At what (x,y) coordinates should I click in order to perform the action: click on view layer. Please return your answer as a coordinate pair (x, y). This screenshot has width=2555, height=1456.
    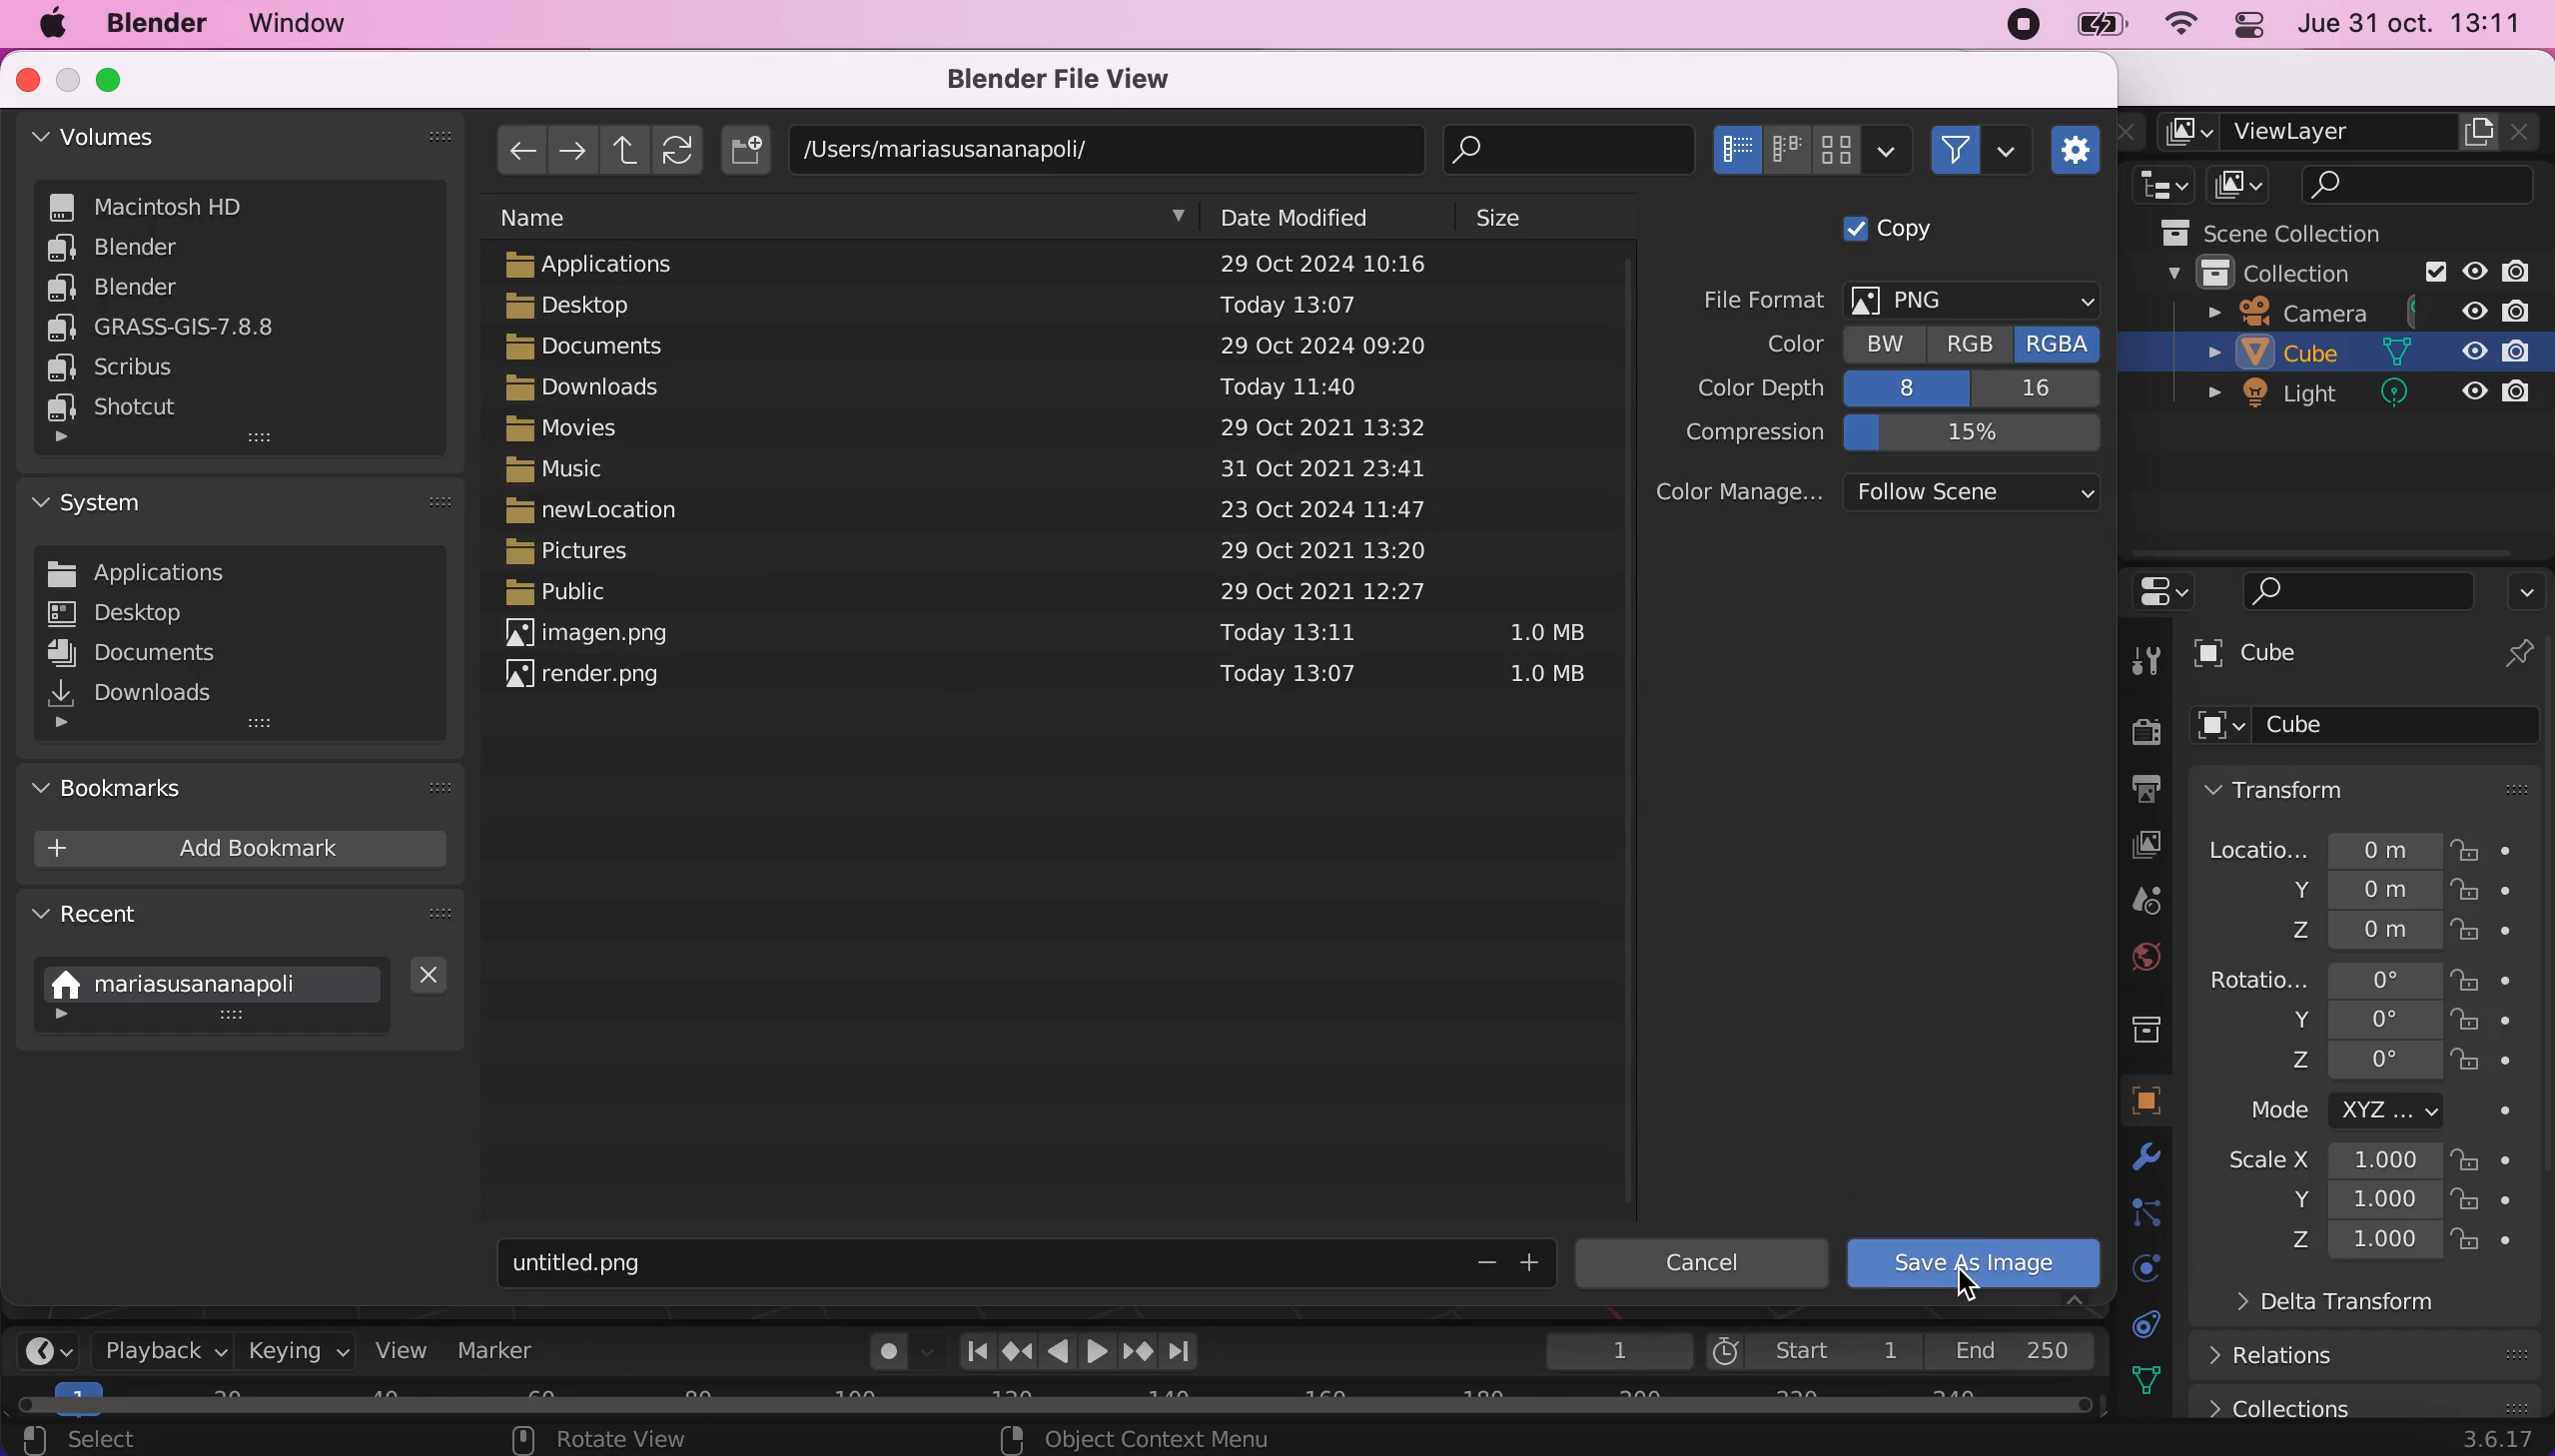
    Looking at the image, I should click on (2354, 132).